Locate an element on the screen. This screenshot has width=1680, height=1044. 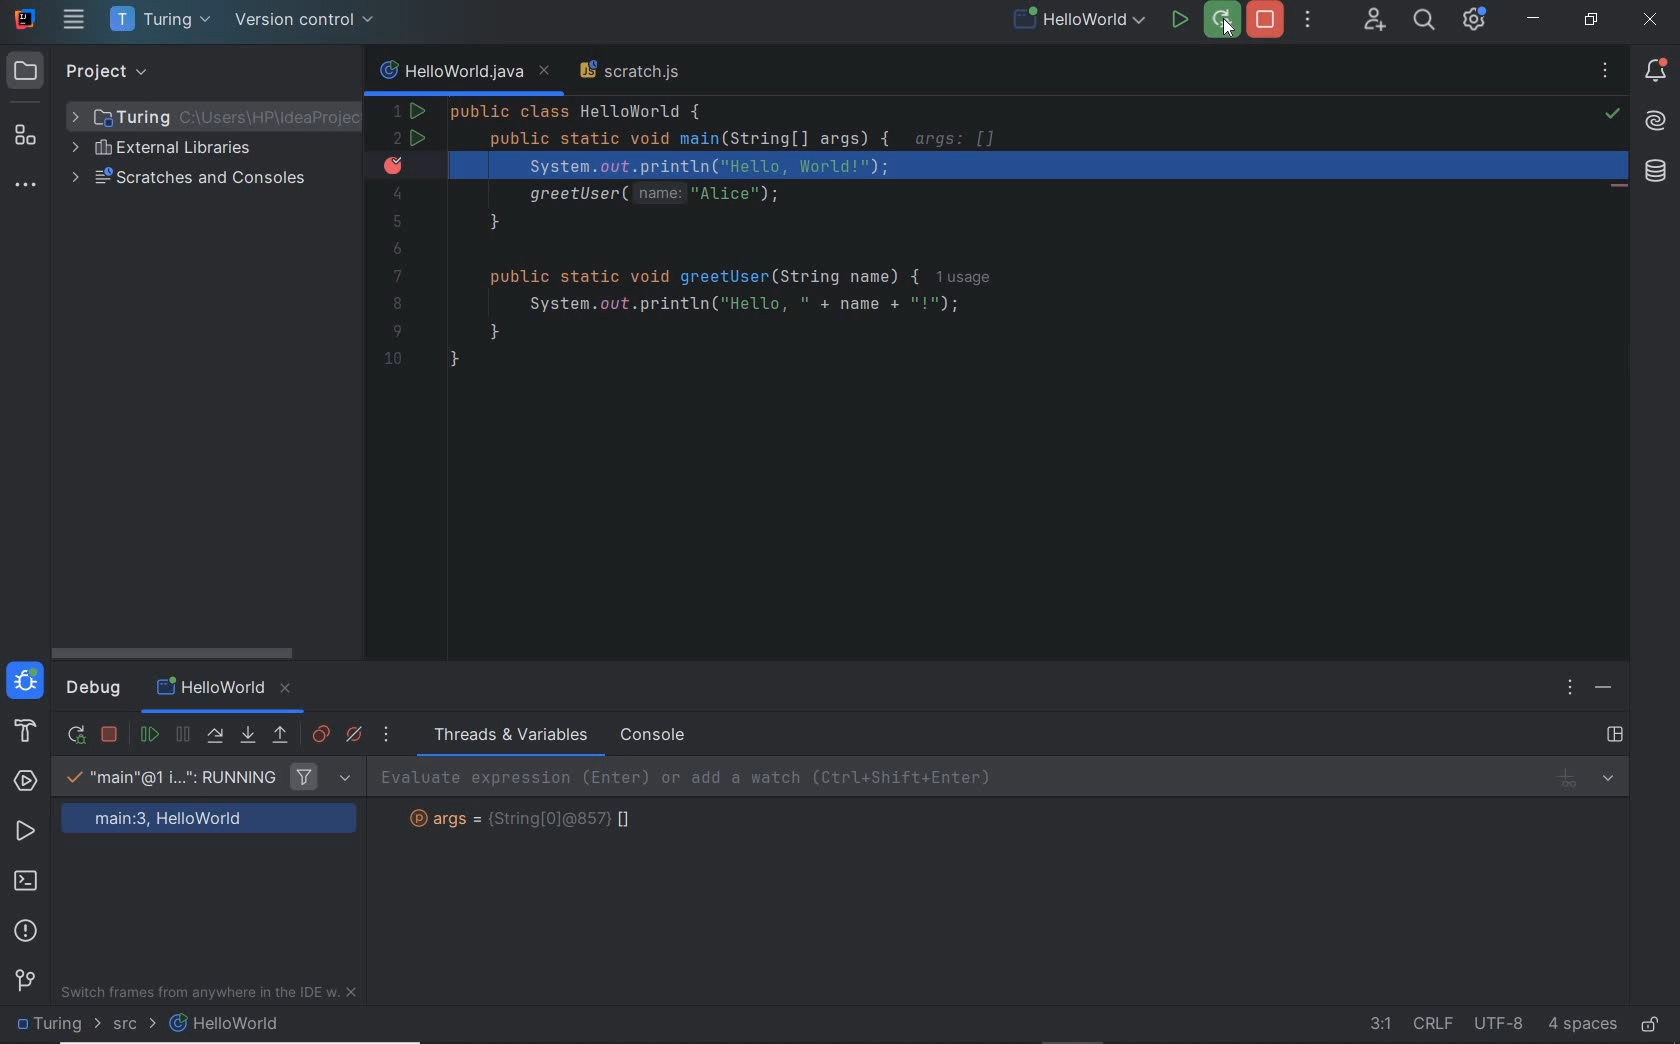
codes is located at coordinates (952, 247).